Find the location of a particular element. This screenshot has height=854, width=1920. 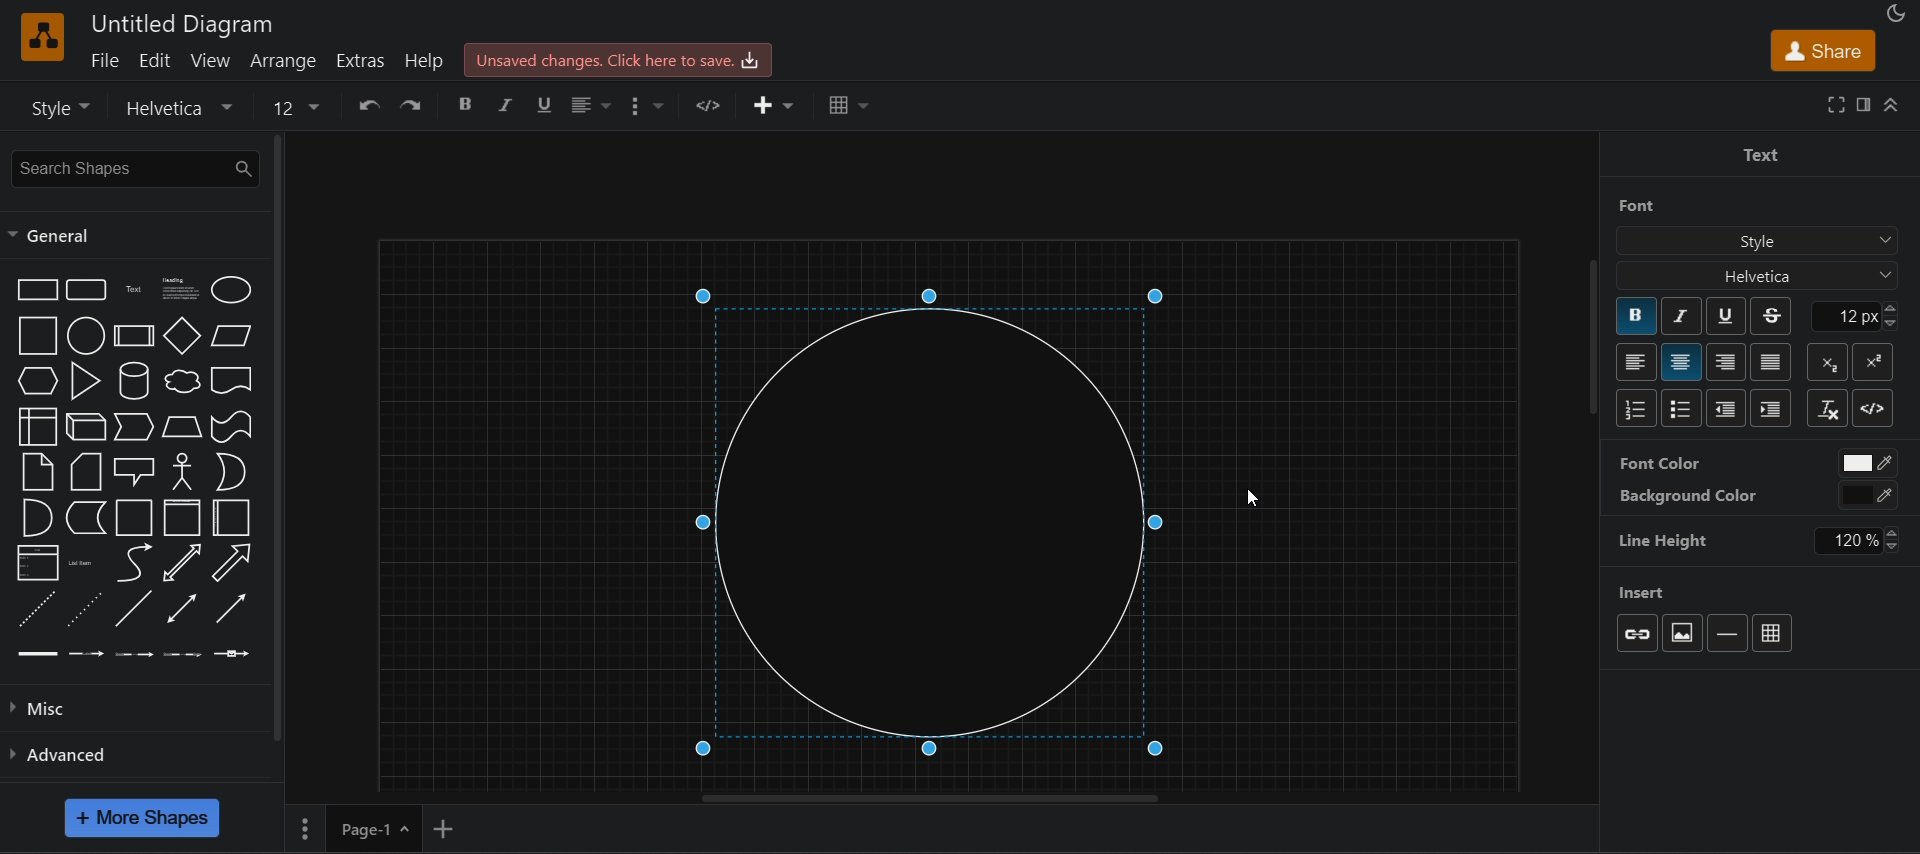

process is located at coordinates (137, 337).